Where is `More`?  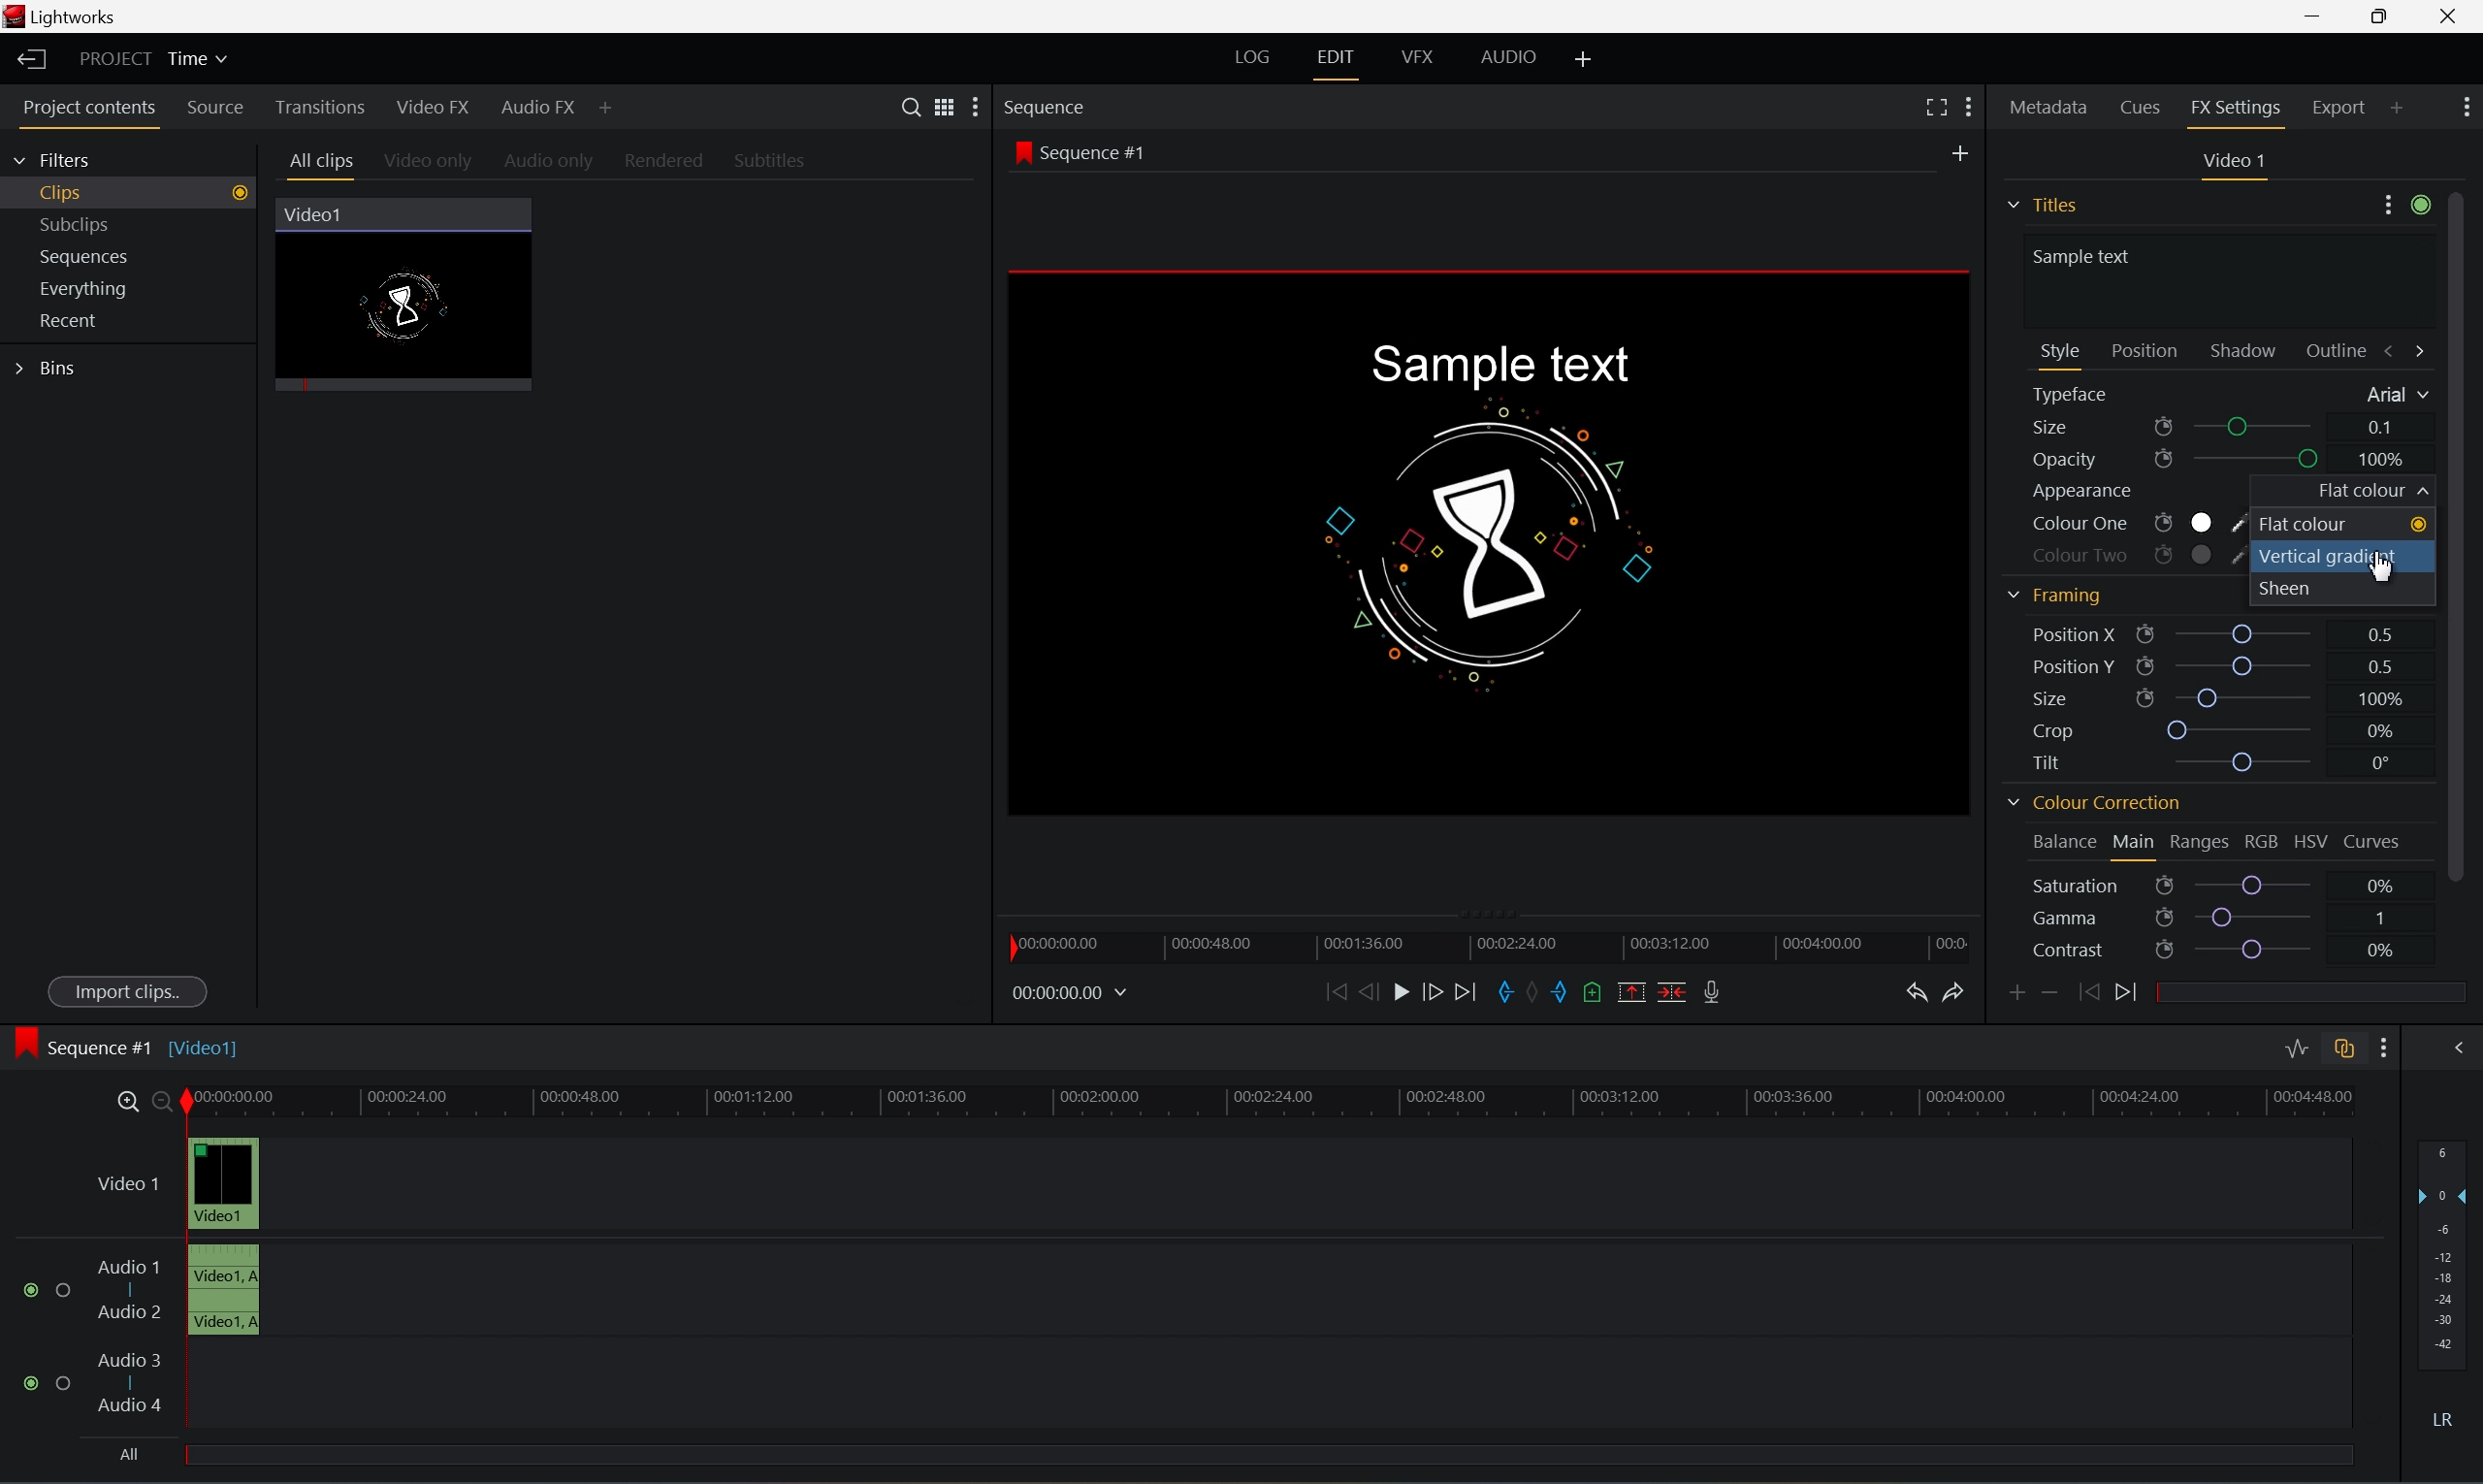 More is located at coordinates (1971, 106).